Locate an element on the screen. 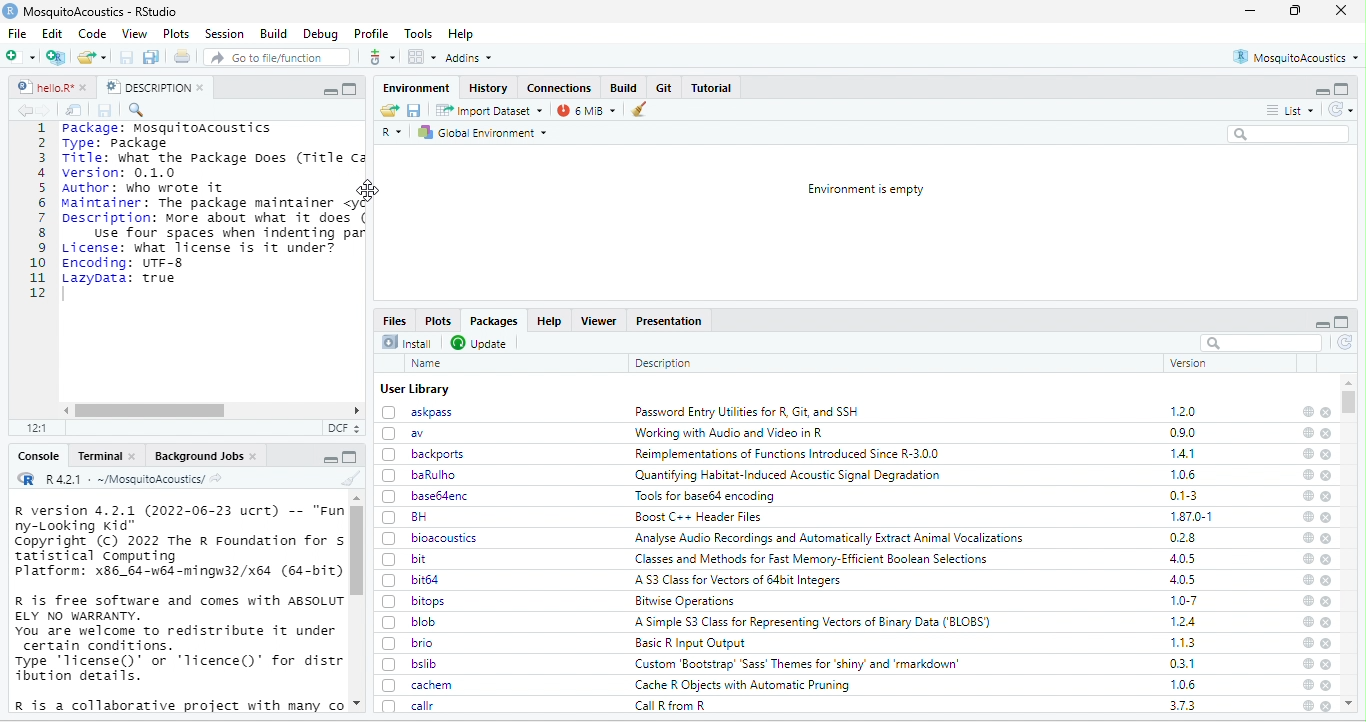 The height and width of the screenshot is (722, 1366). maximize is located at coordinates (329, 89).